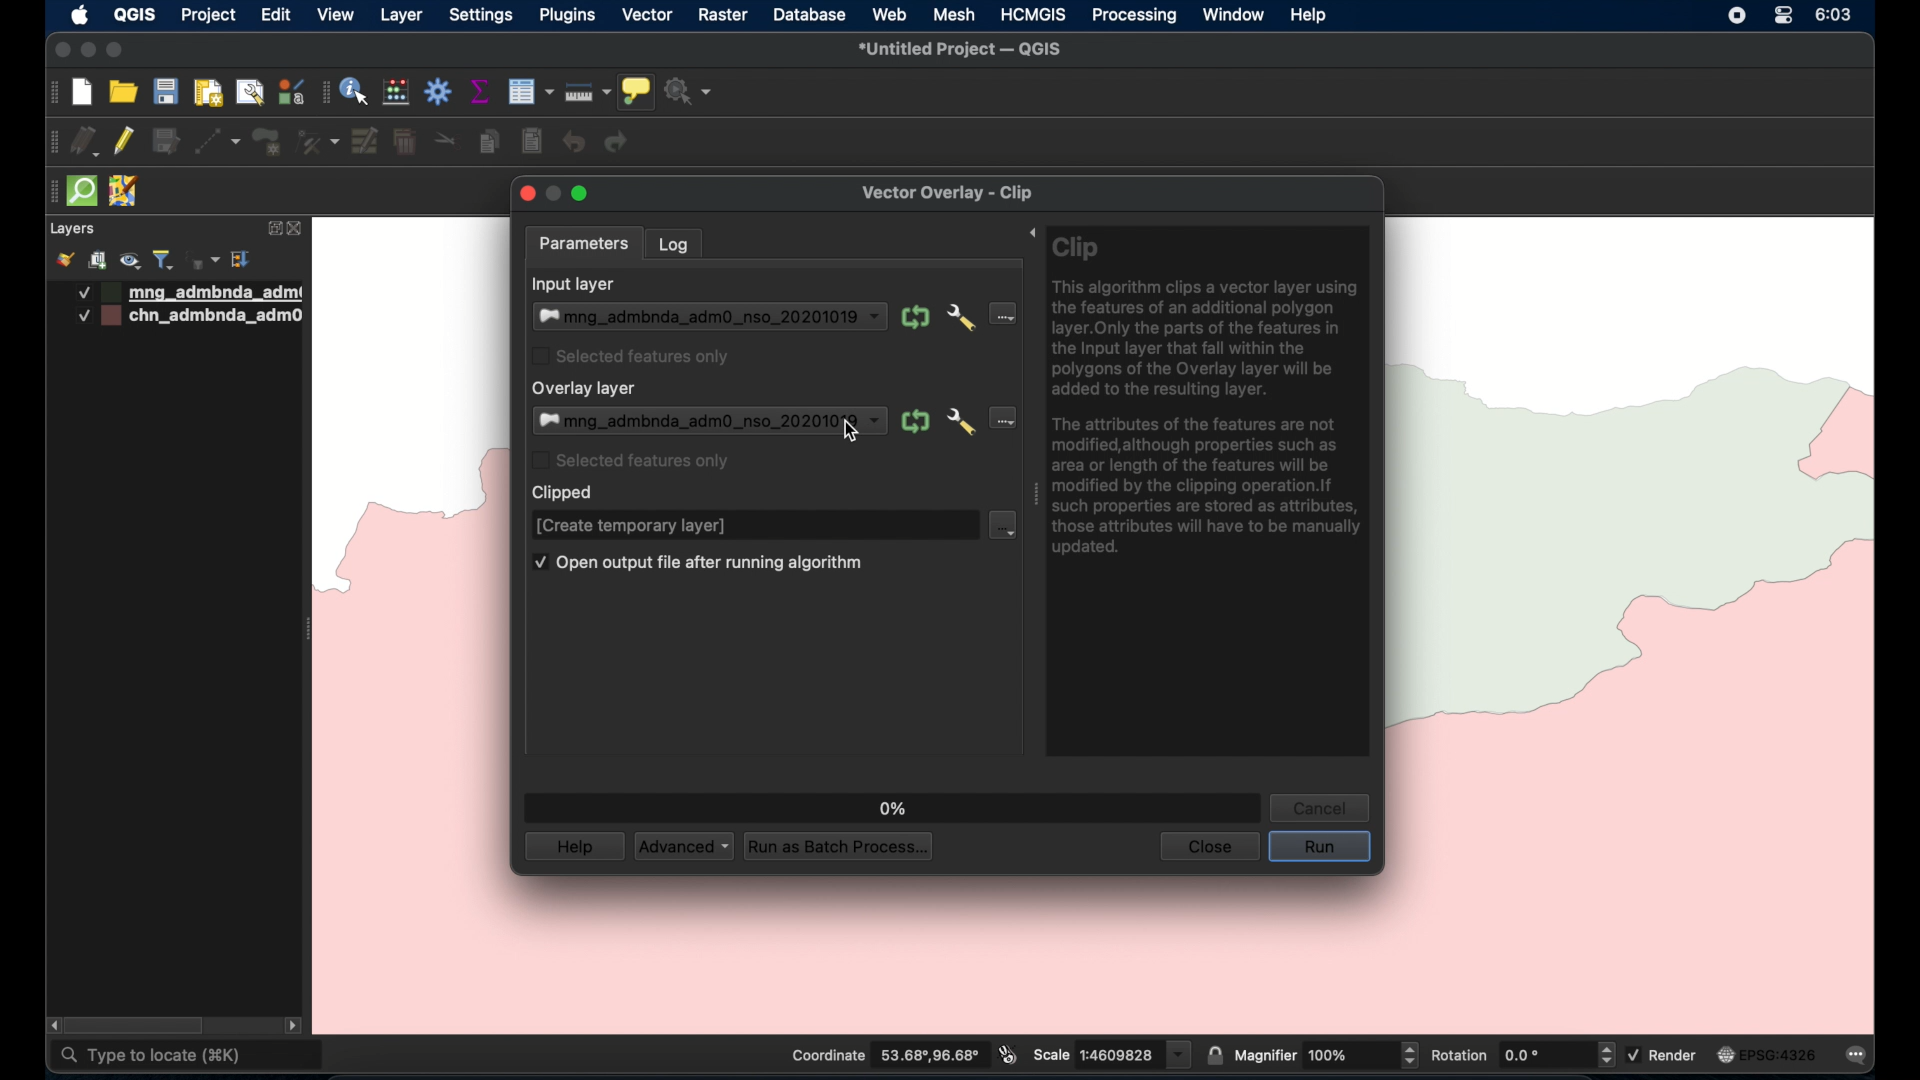 This screenshot has height=1080, width=1920. I want to click on layer 2, so click(192, 317).